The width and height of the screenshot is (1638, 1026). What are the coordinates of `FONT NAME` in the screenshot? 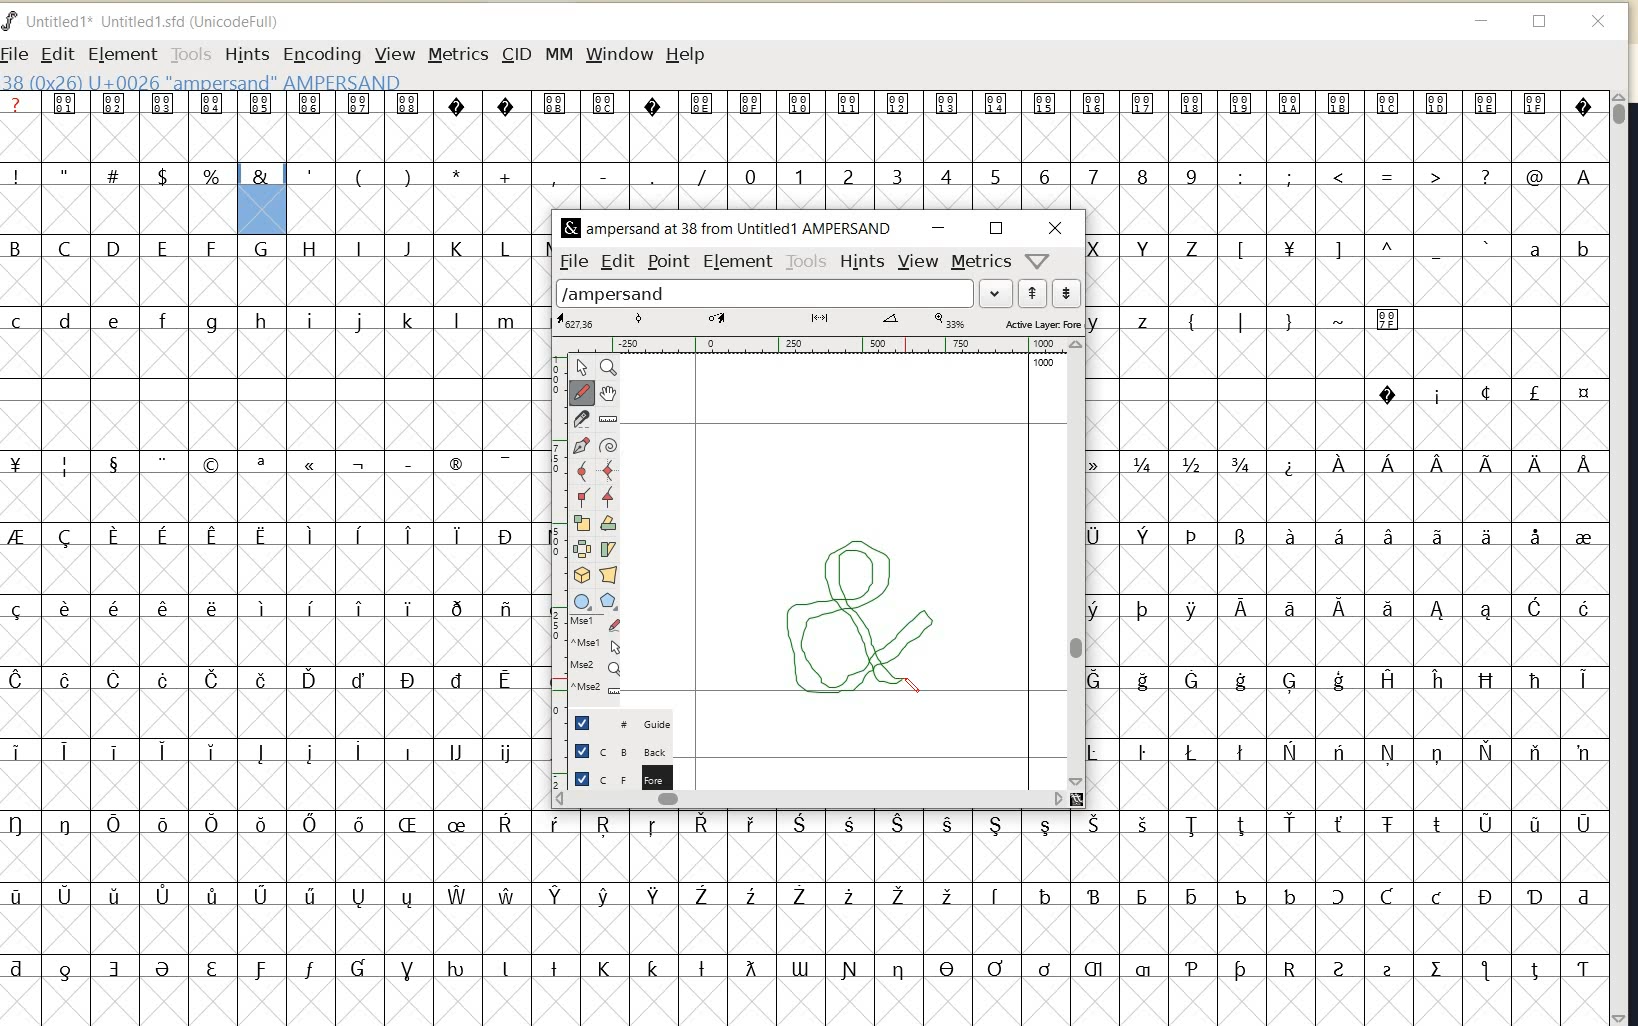 It's located at (726, 229).